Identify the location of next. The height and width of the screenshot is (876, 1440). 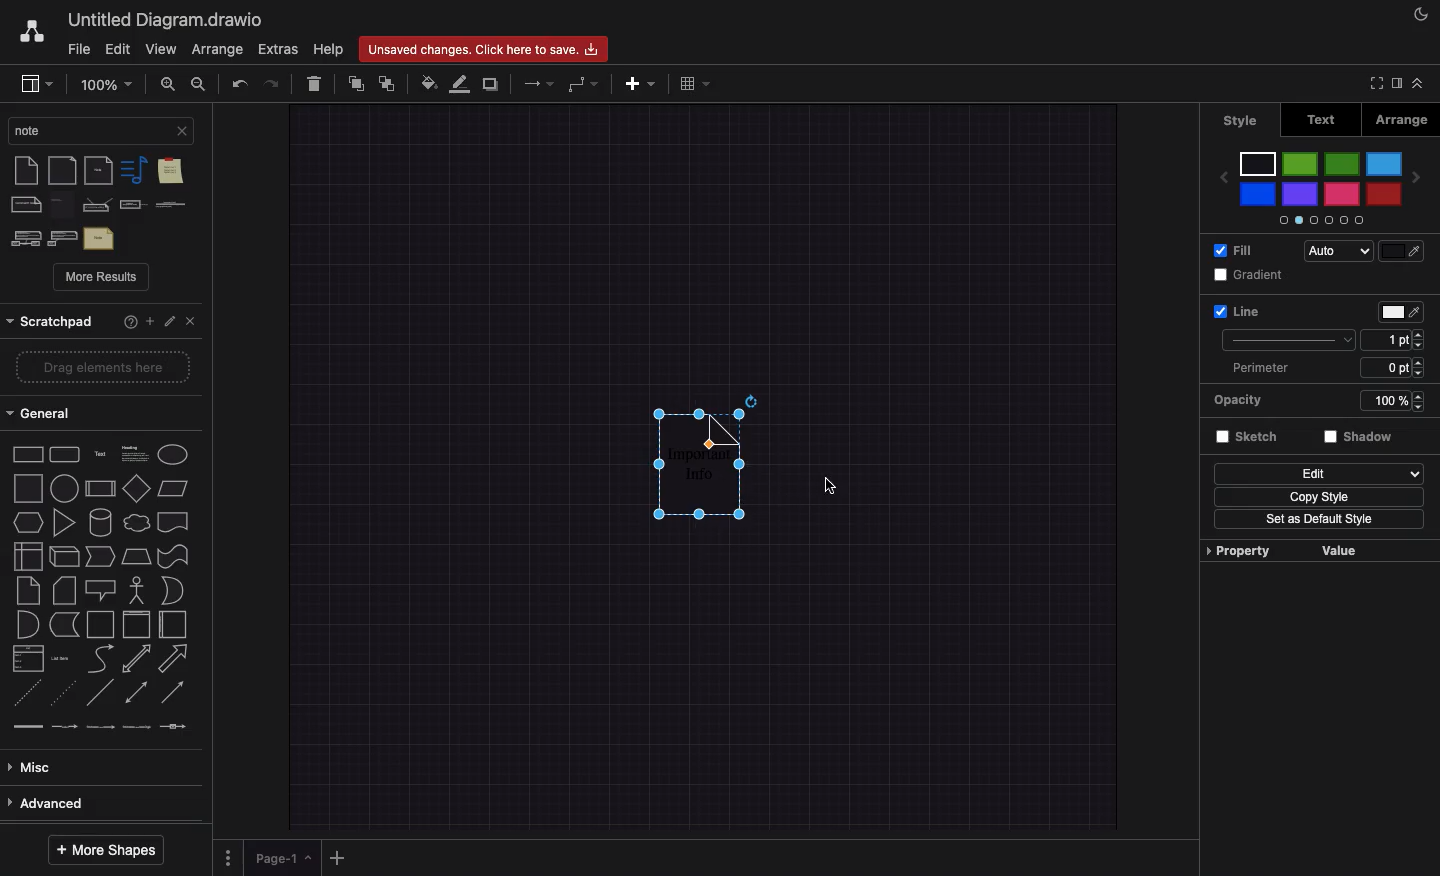
(1417, 182).